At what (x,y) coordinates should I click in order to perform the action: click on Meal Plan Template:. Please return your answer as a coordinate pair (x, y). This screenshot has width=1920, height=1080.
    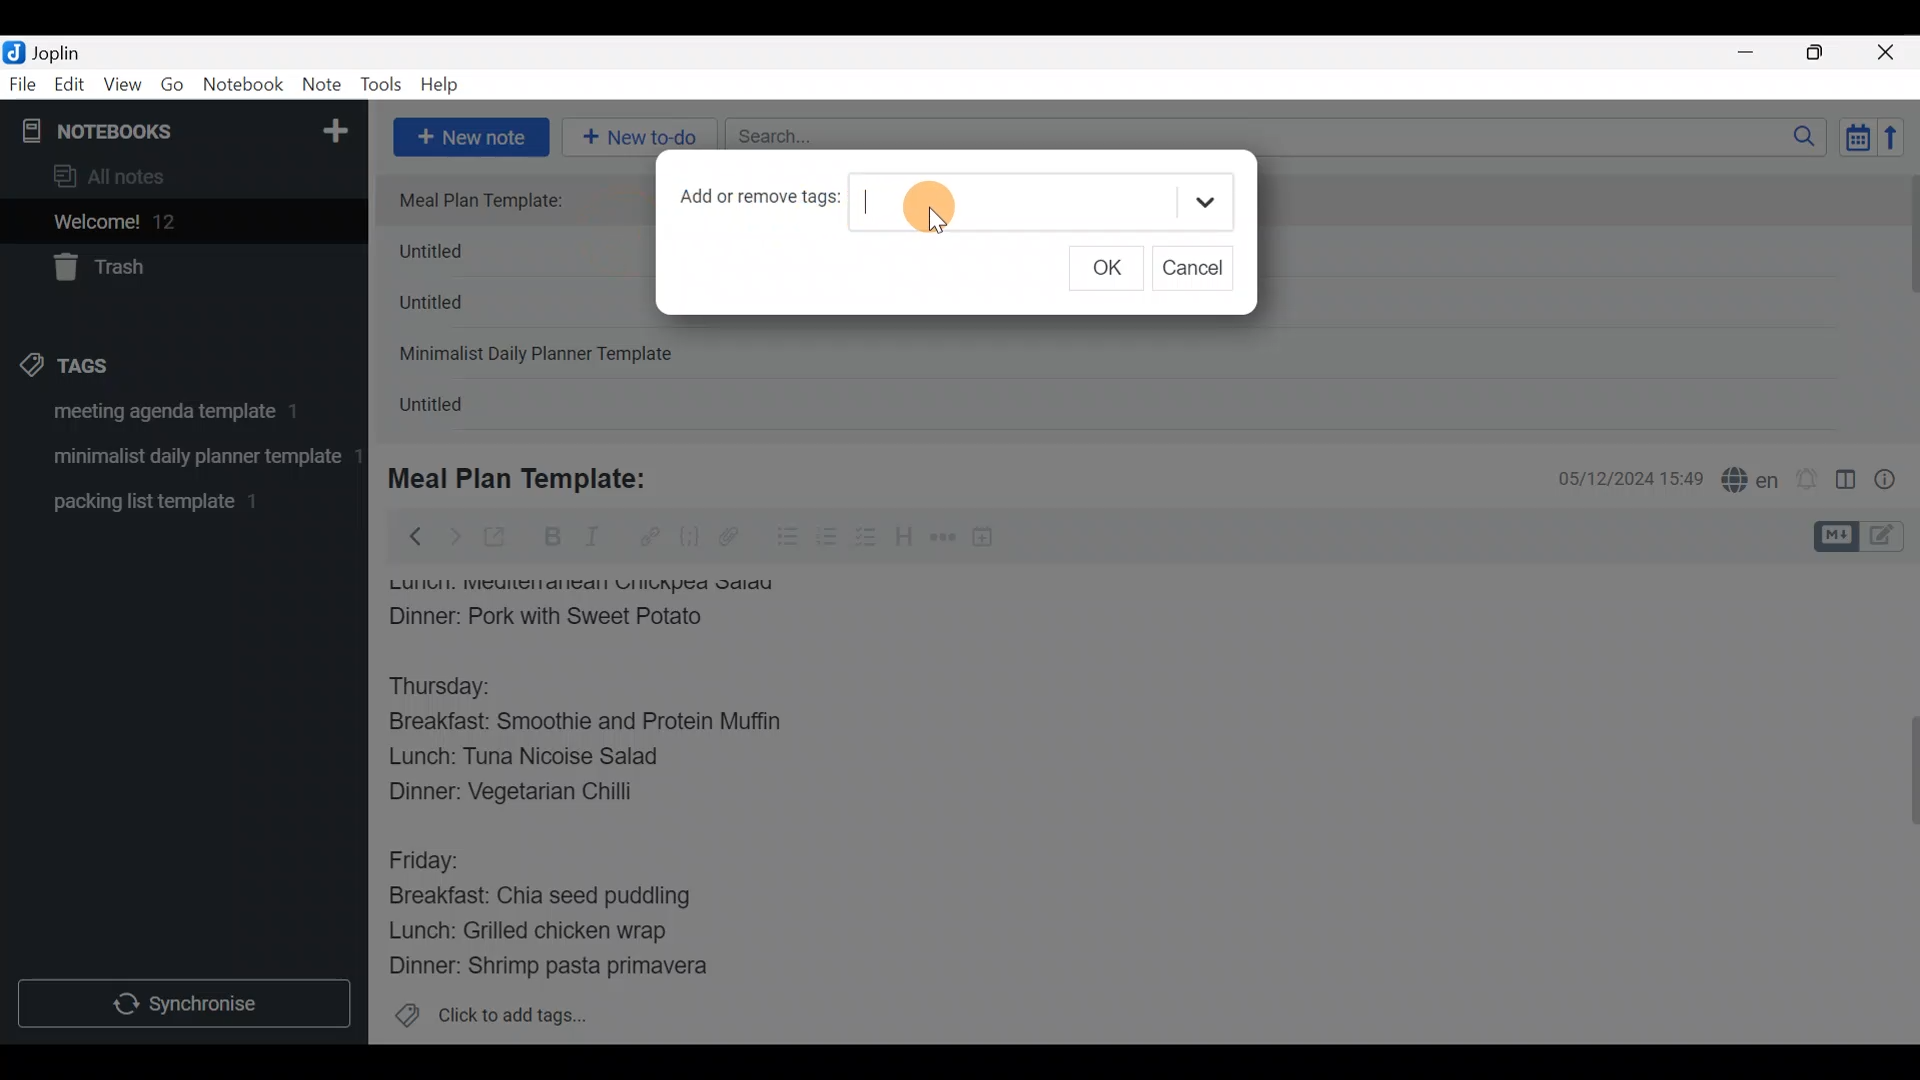
    Looking at the image, I should click on (493, 201).